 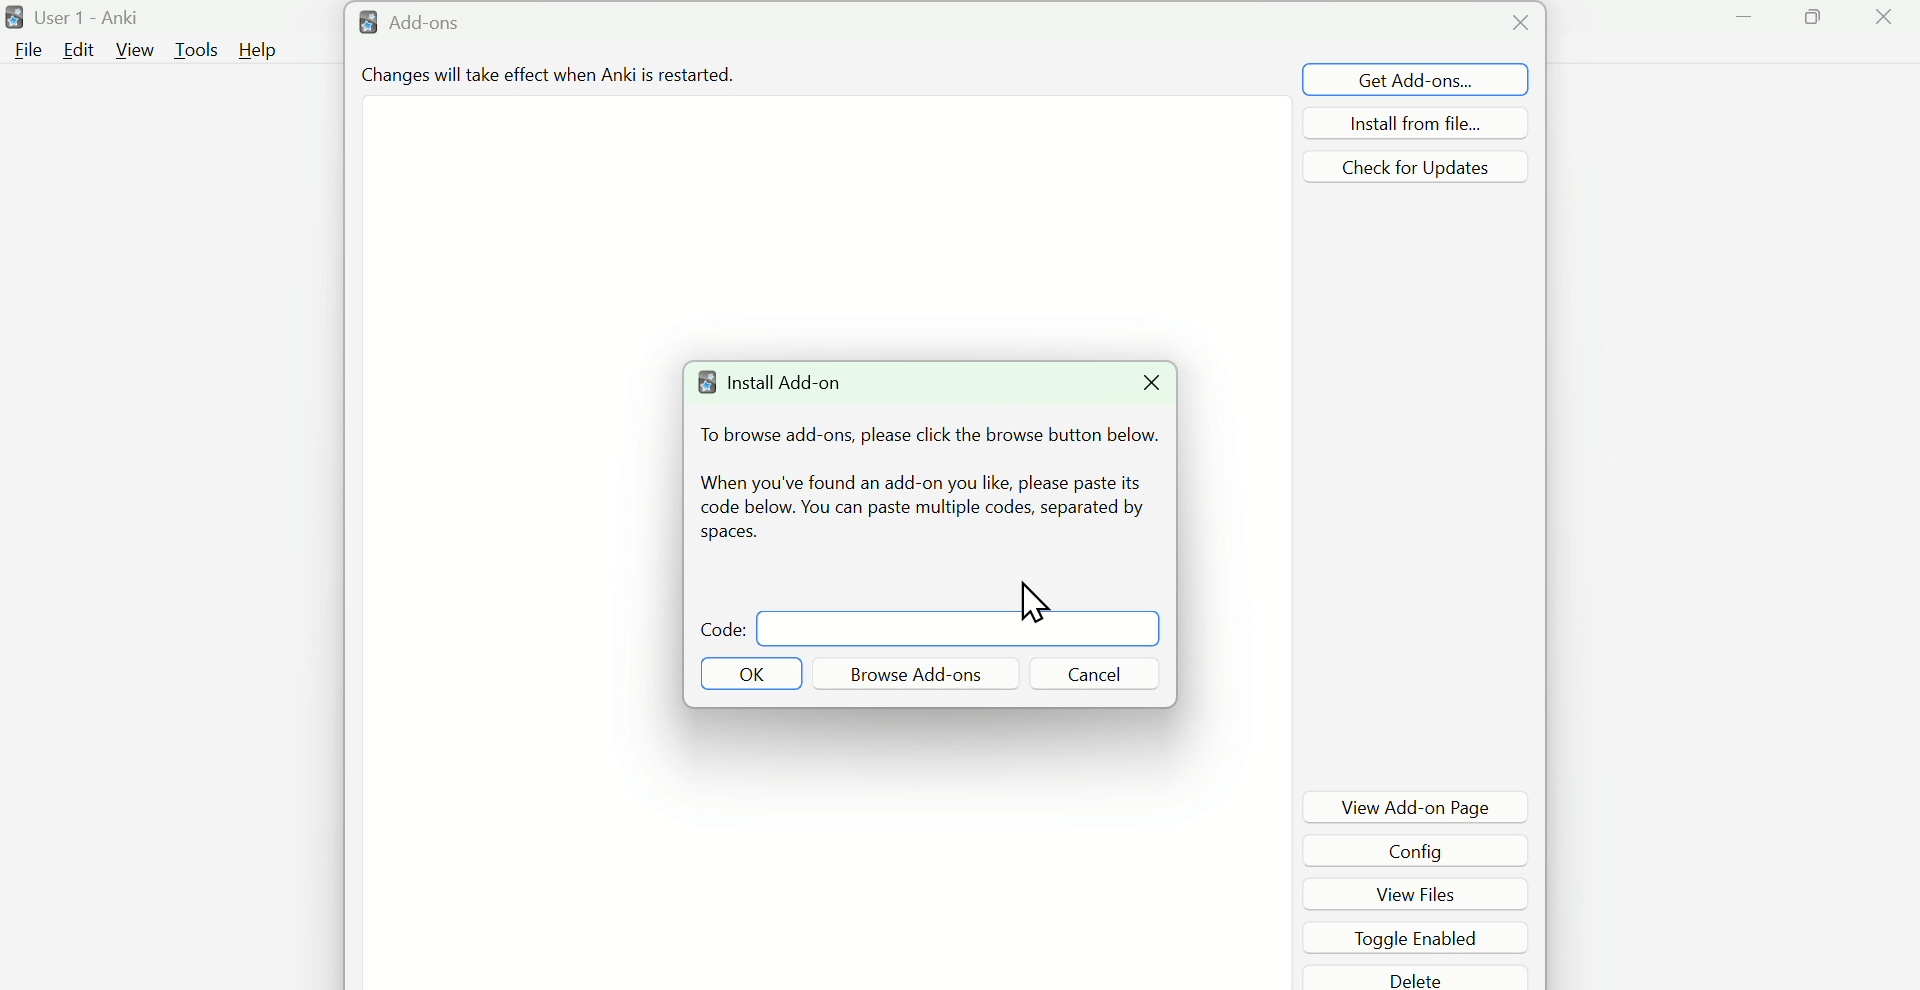 I want to click on , so click(x=751, y=673).